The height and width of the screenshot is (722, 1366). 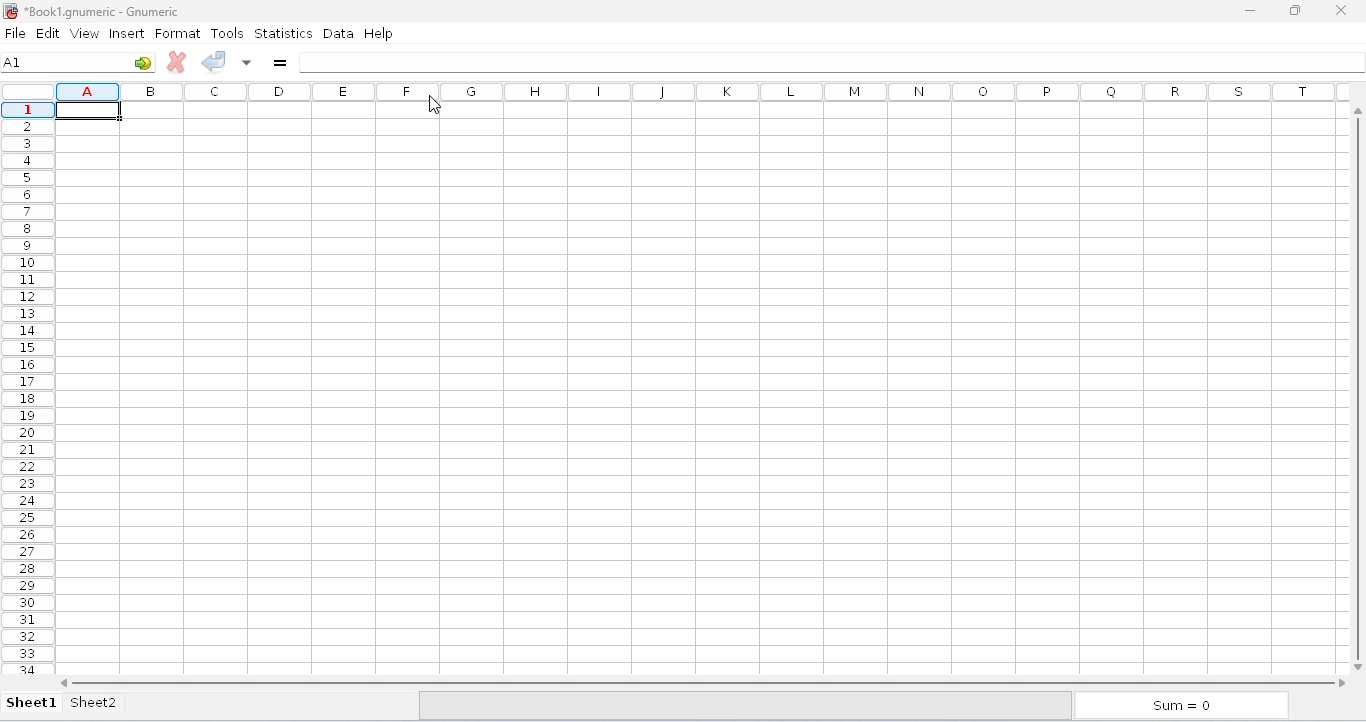 I want to click on formula bar, so click(x=832, y=63).